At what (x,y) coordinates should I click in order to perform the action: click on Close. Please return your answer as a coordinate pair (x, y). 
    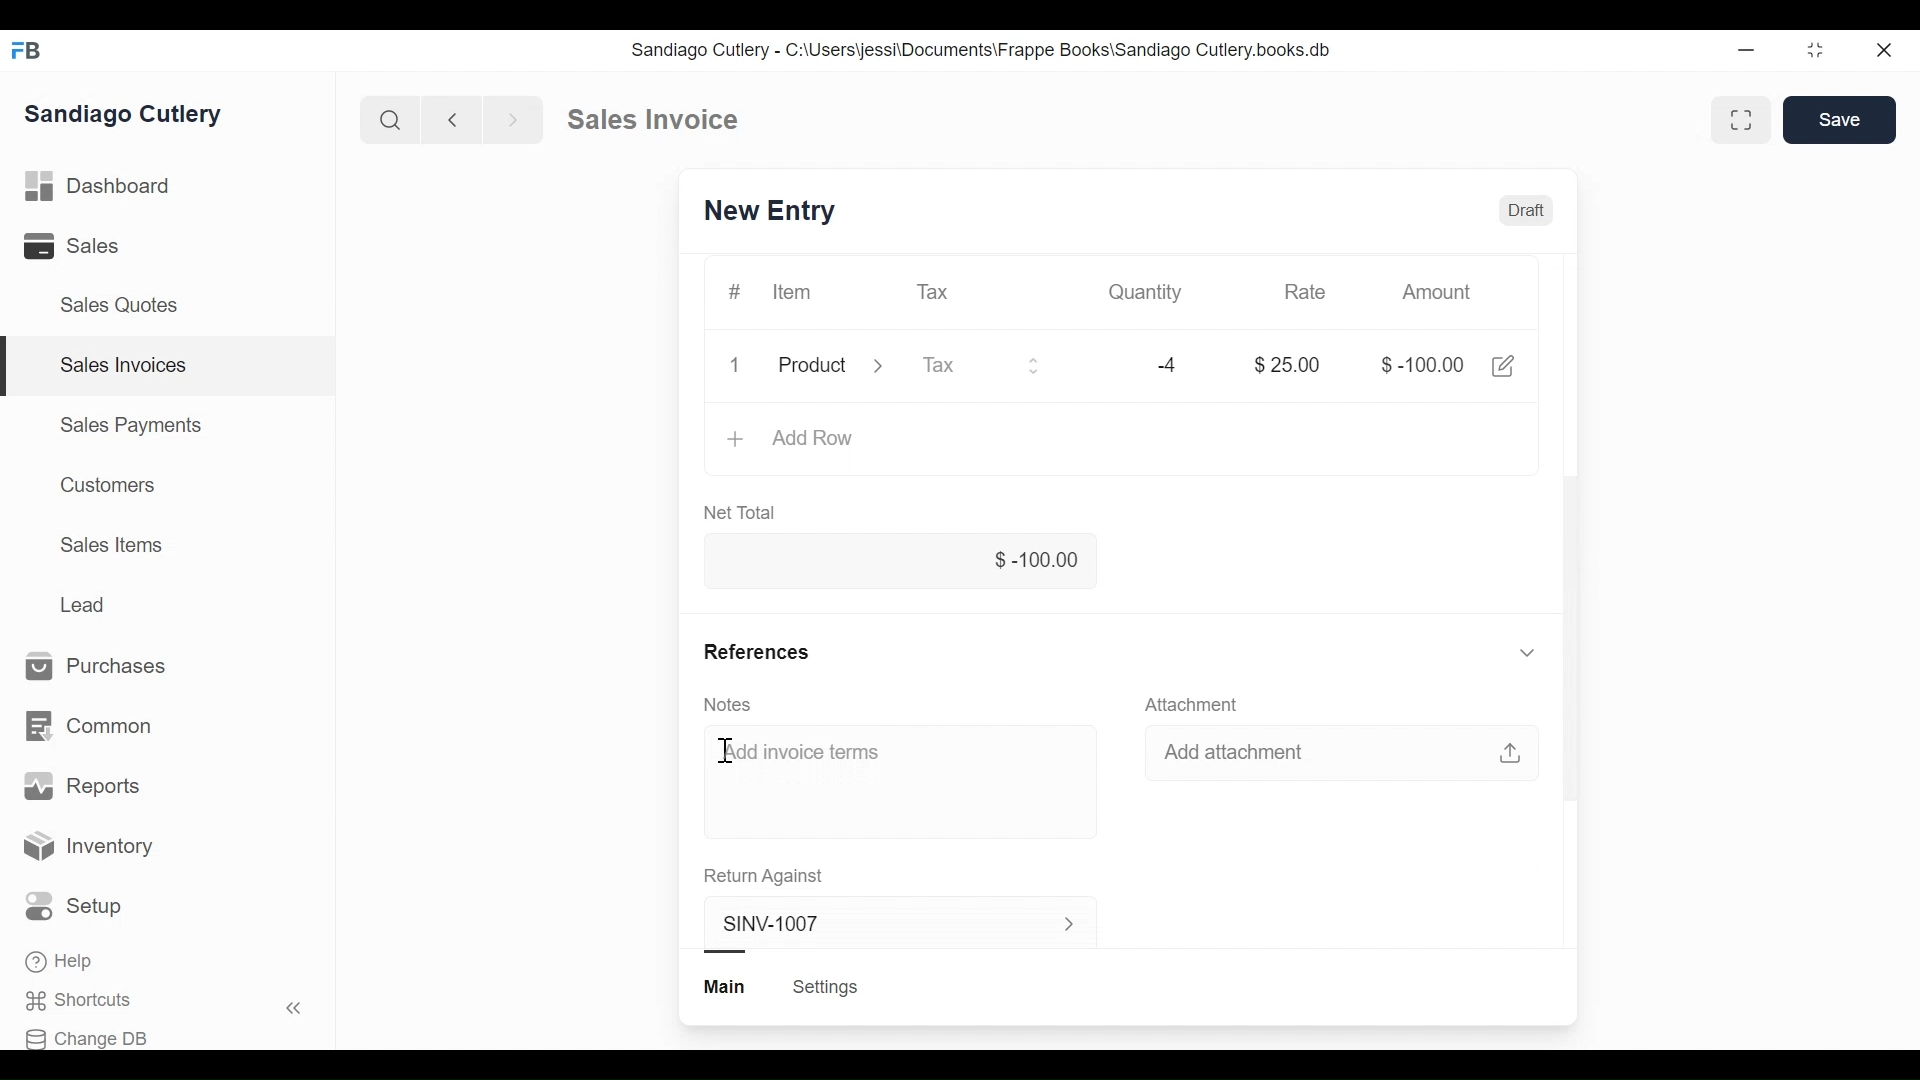
    Looking at the image, I should click on (1888, 51).